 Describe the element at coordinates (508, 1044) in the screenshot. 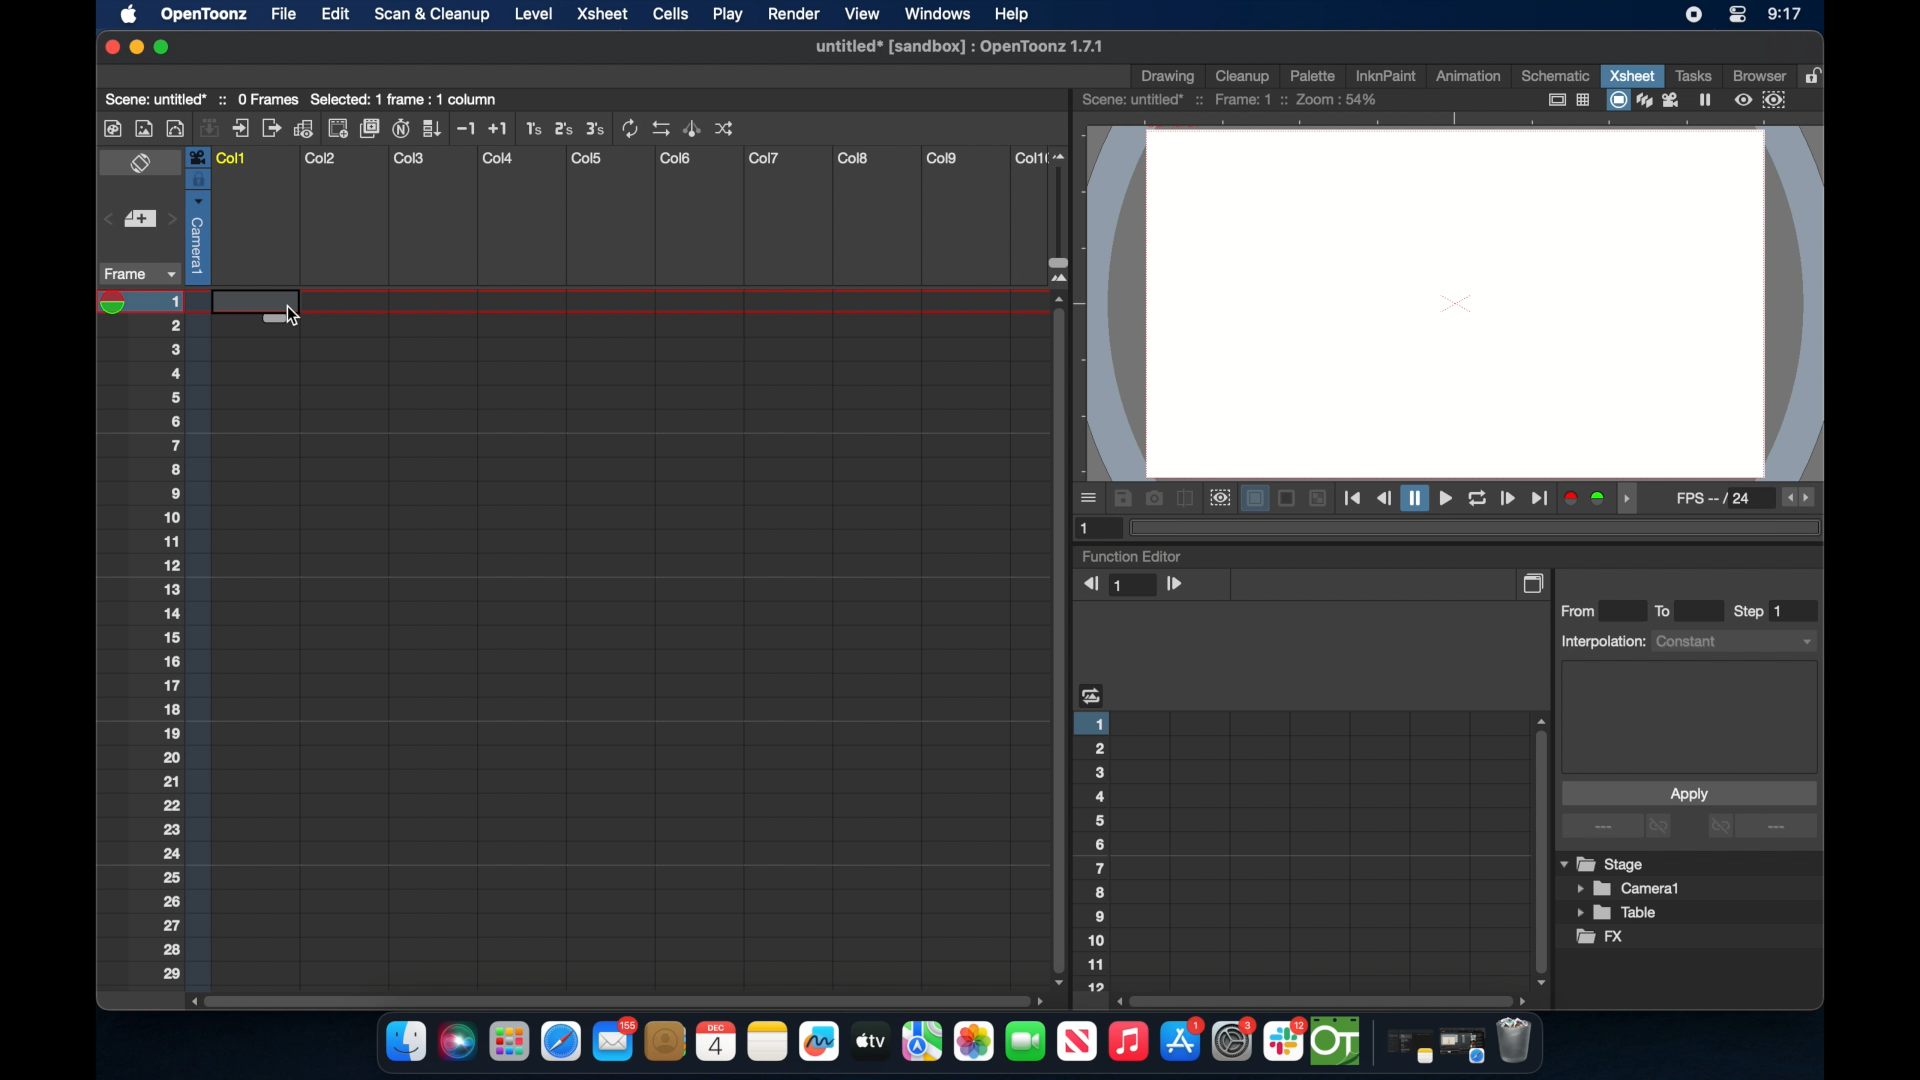

I see `launchpad` at that location.